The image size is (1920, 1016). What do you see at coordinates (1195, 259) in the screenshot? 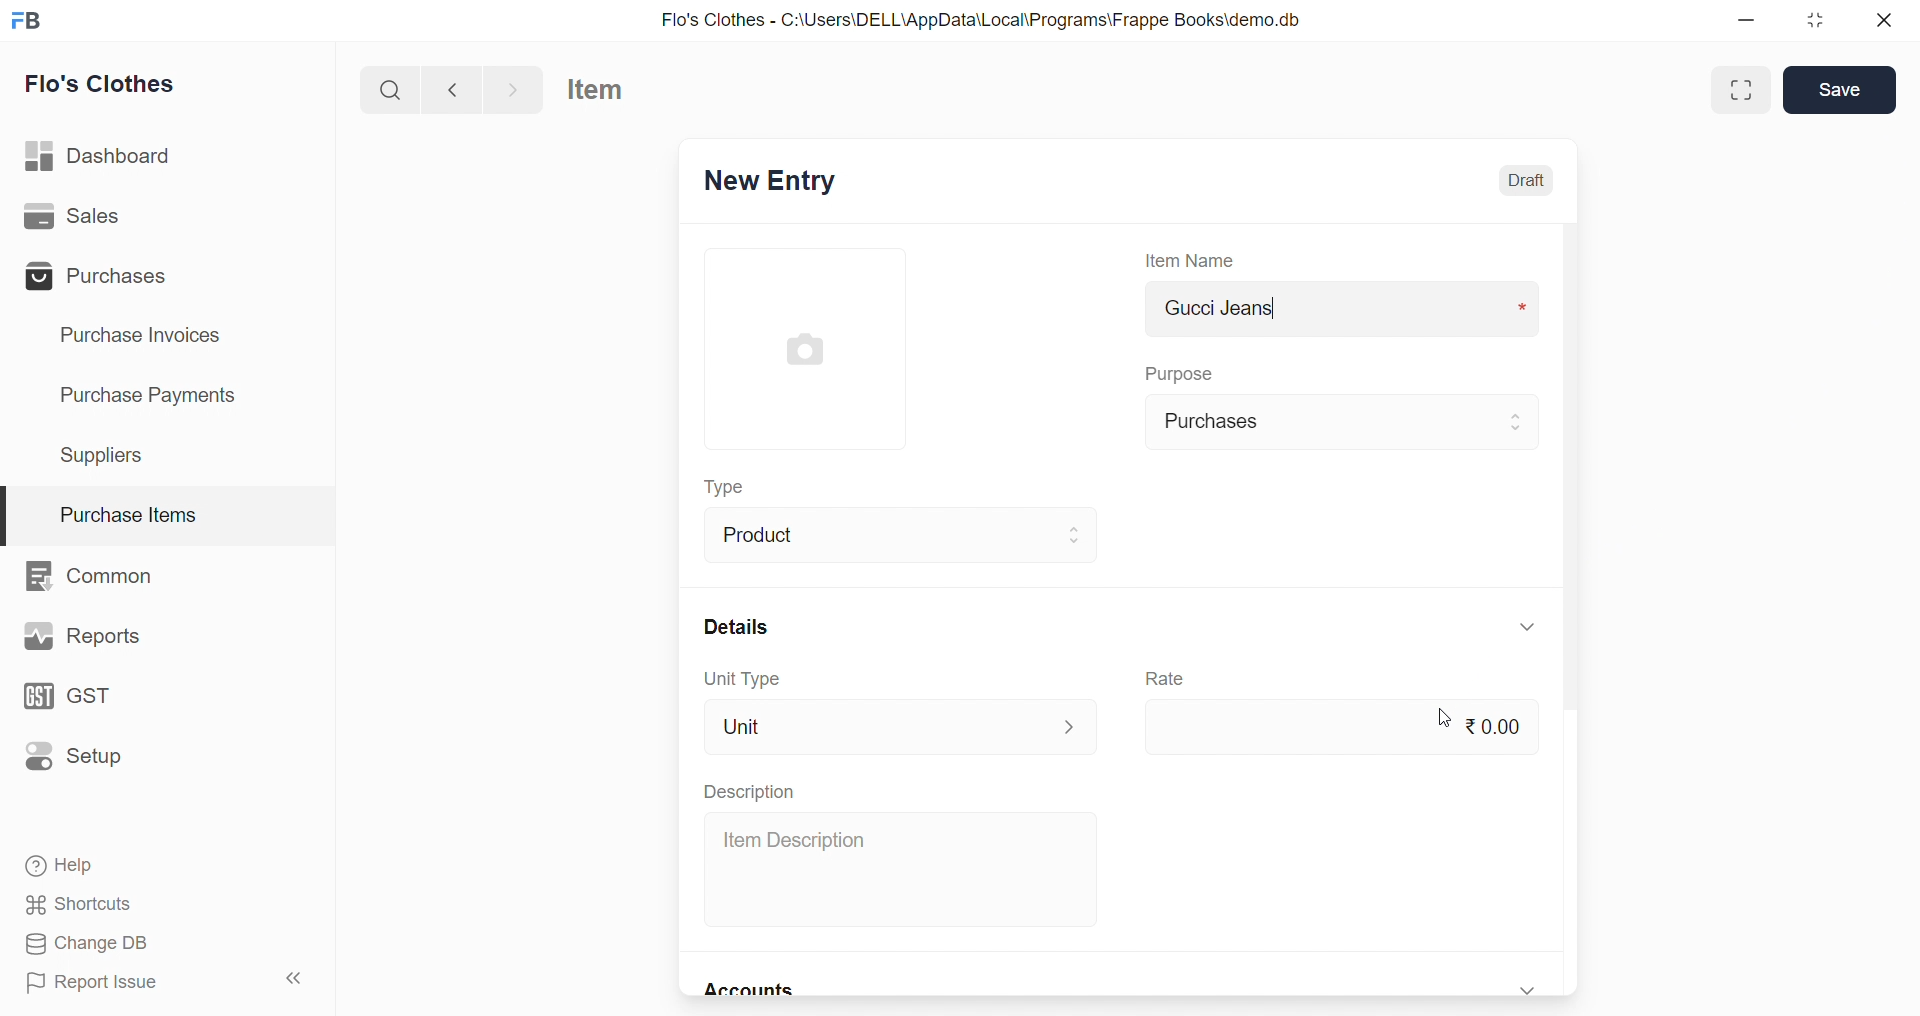
I see `Item Name` at bounding box center [1195, 259].